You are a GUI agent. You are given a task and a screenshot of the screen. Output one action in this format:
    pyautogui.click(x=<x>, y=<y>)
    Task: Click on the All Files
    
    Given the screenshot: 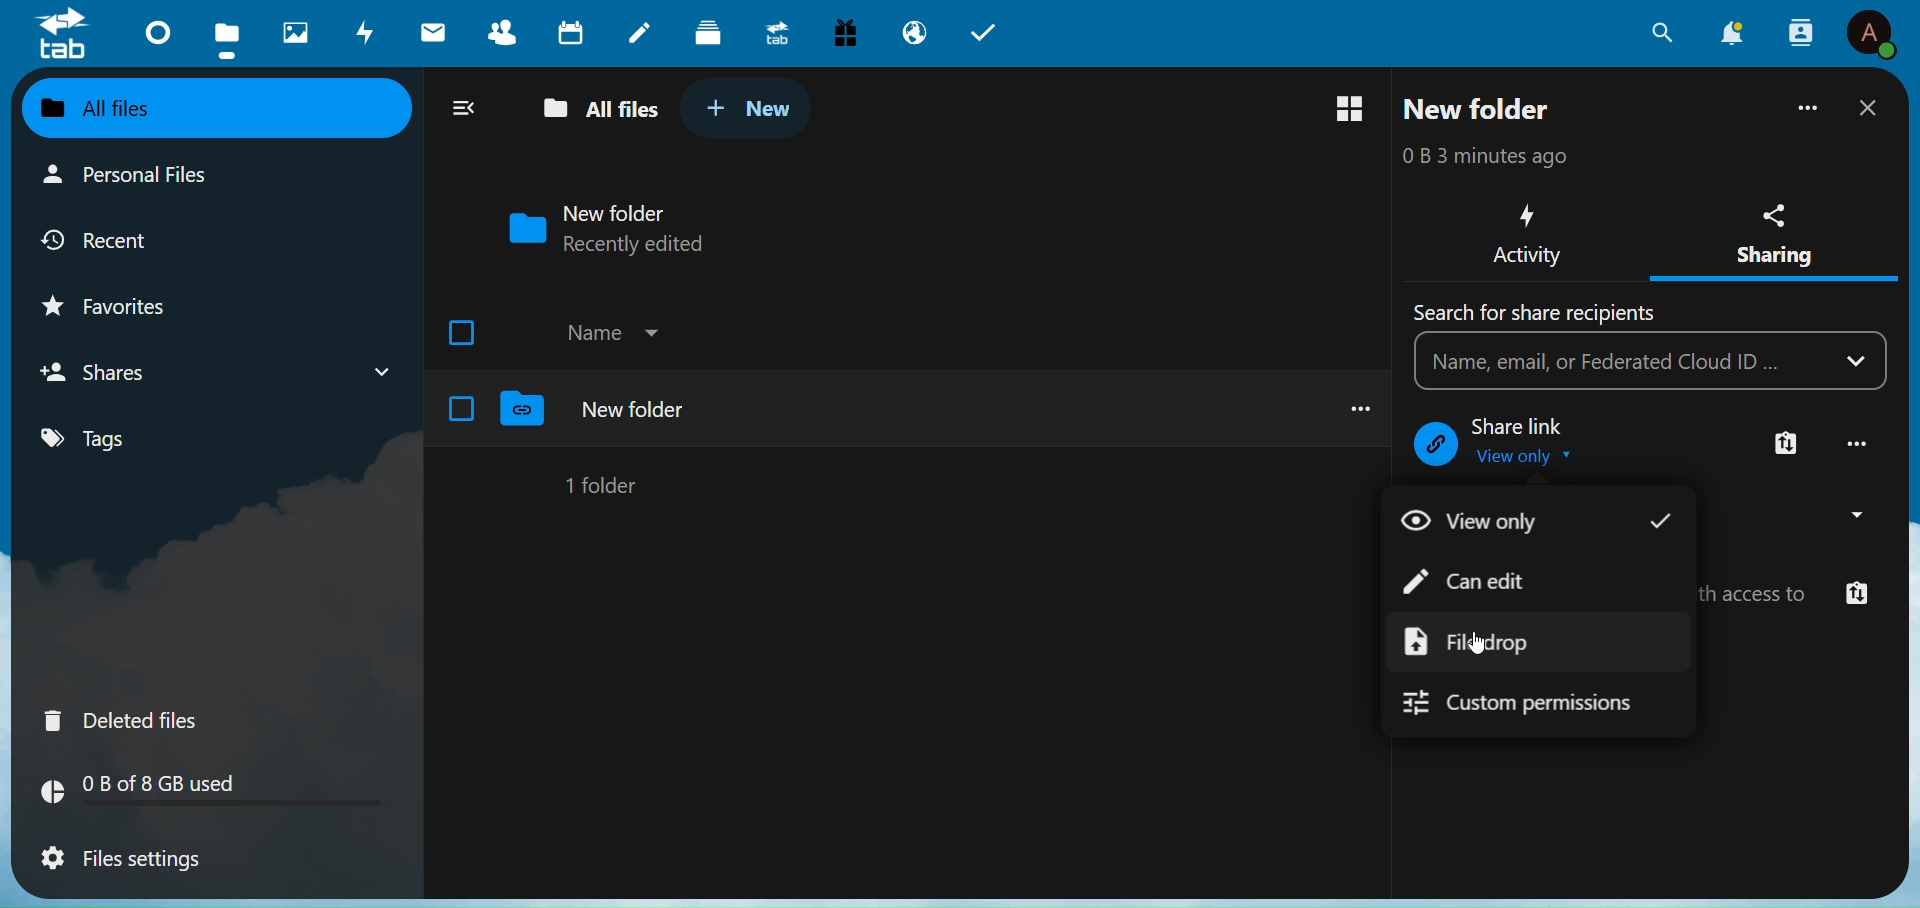 What is the action you would take?
    pyautogui.click(x=130, y=108)
    